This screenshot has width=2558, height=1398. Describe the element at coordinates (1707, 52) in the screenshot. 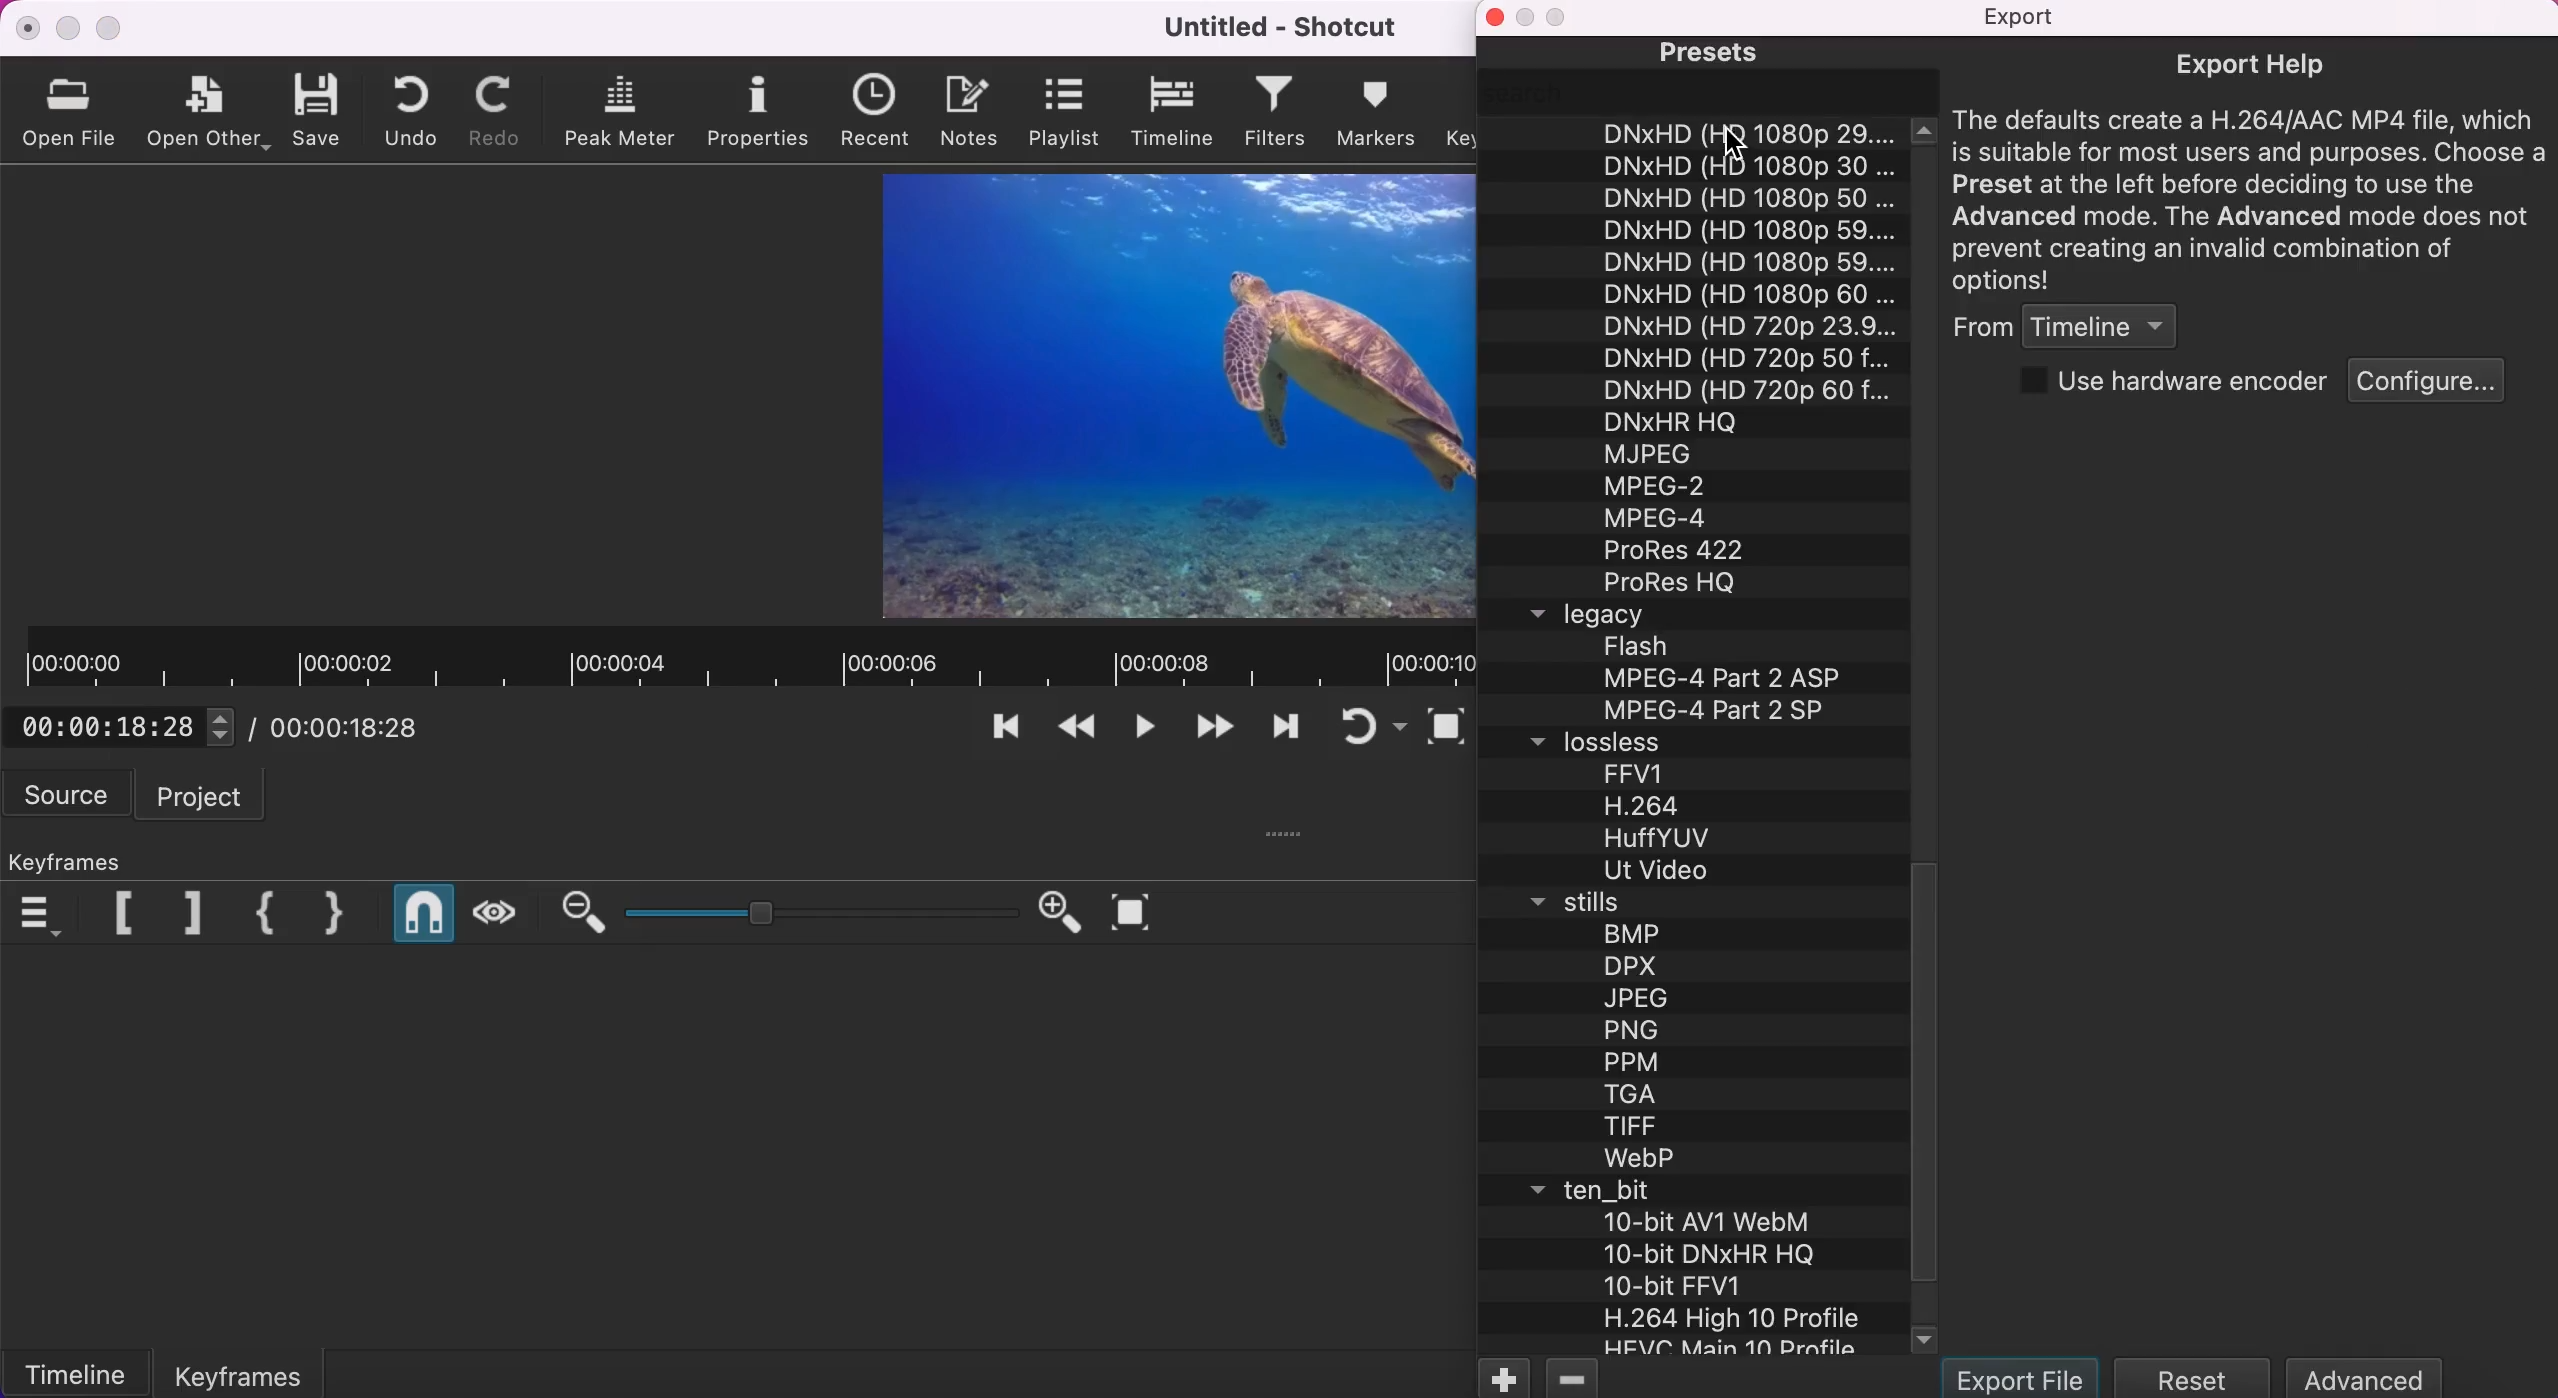

I see `presets` at that location.